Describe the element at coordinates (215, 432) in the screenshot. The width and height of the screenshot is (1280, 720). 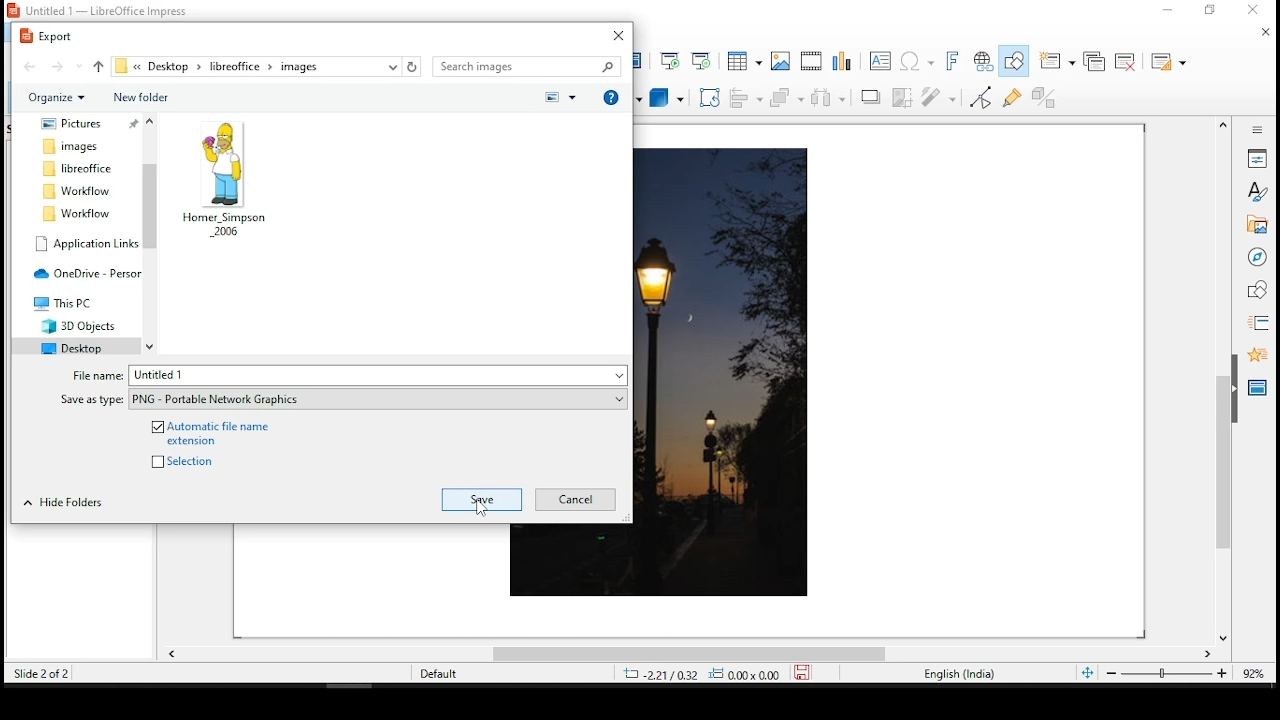
I see `automatic file name extension` at that location.